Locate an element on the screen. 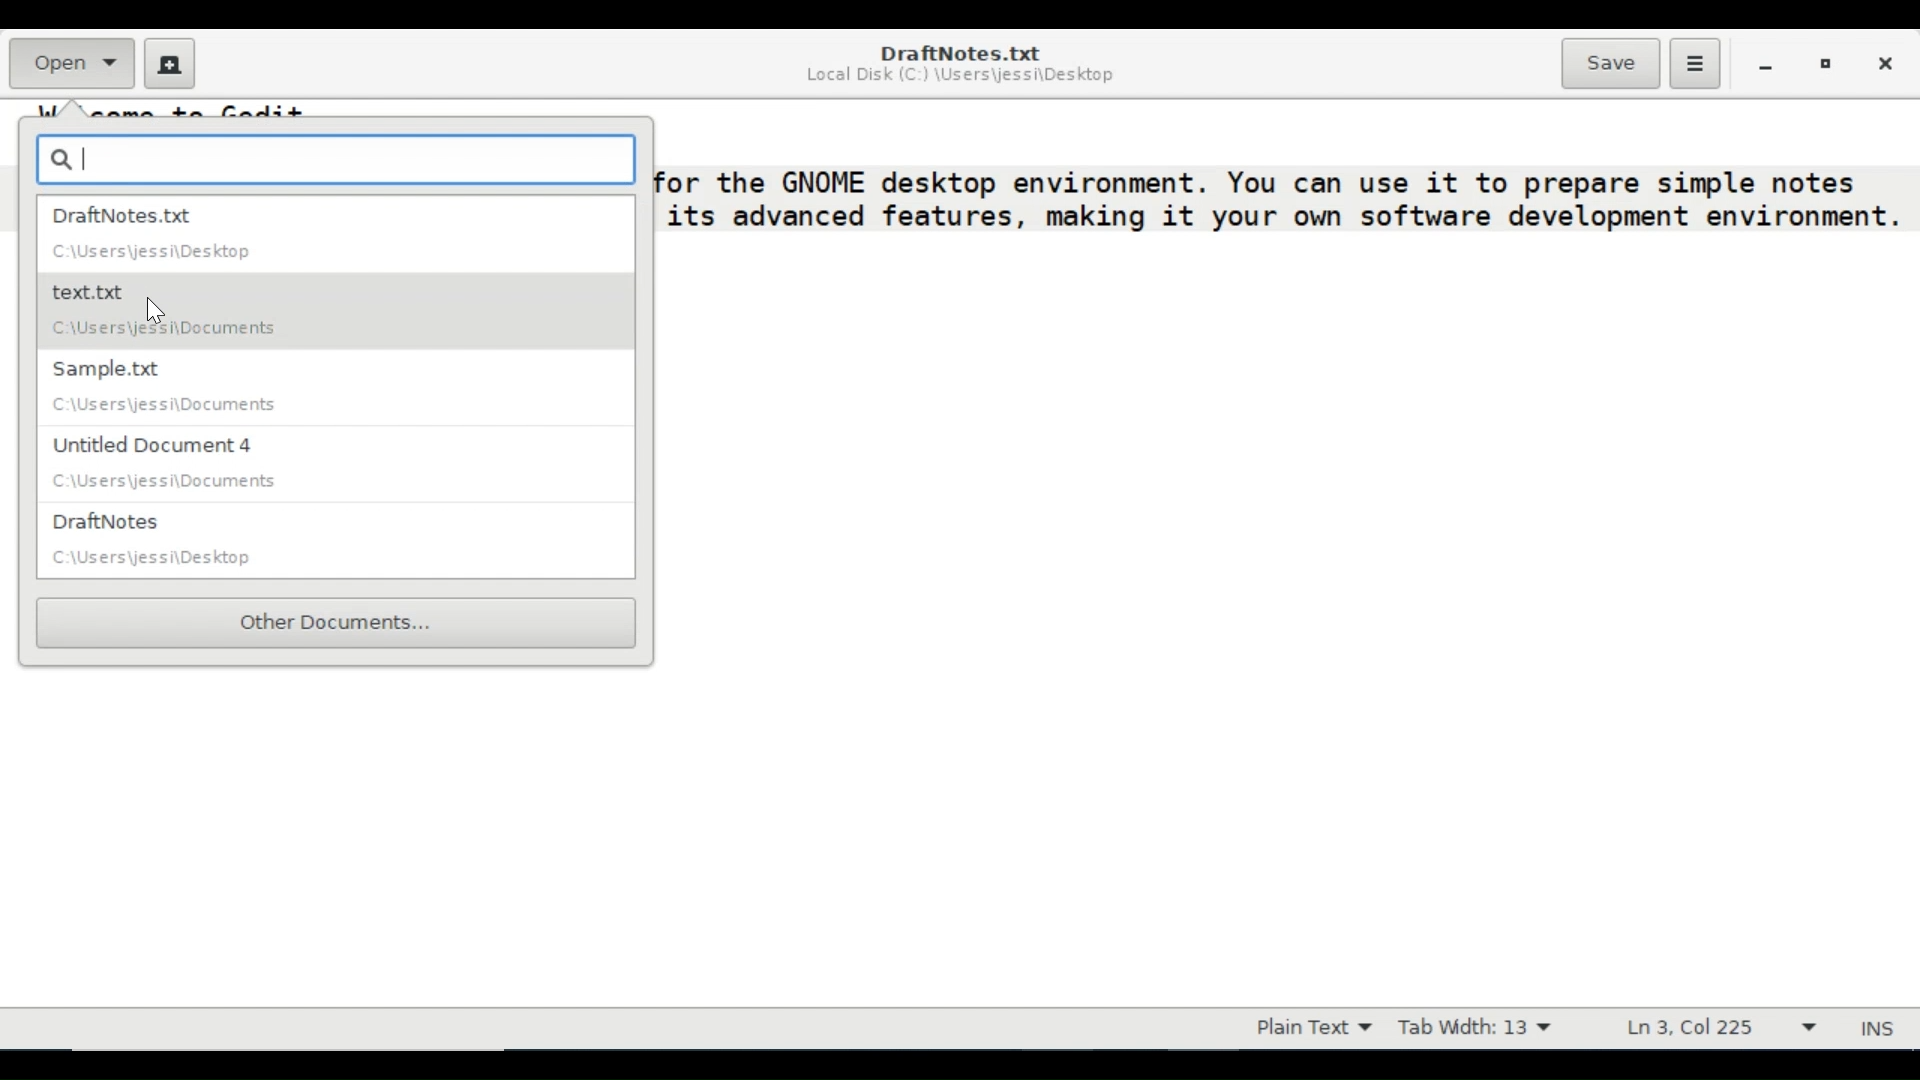  Save is located at coordinates (1610, 63).